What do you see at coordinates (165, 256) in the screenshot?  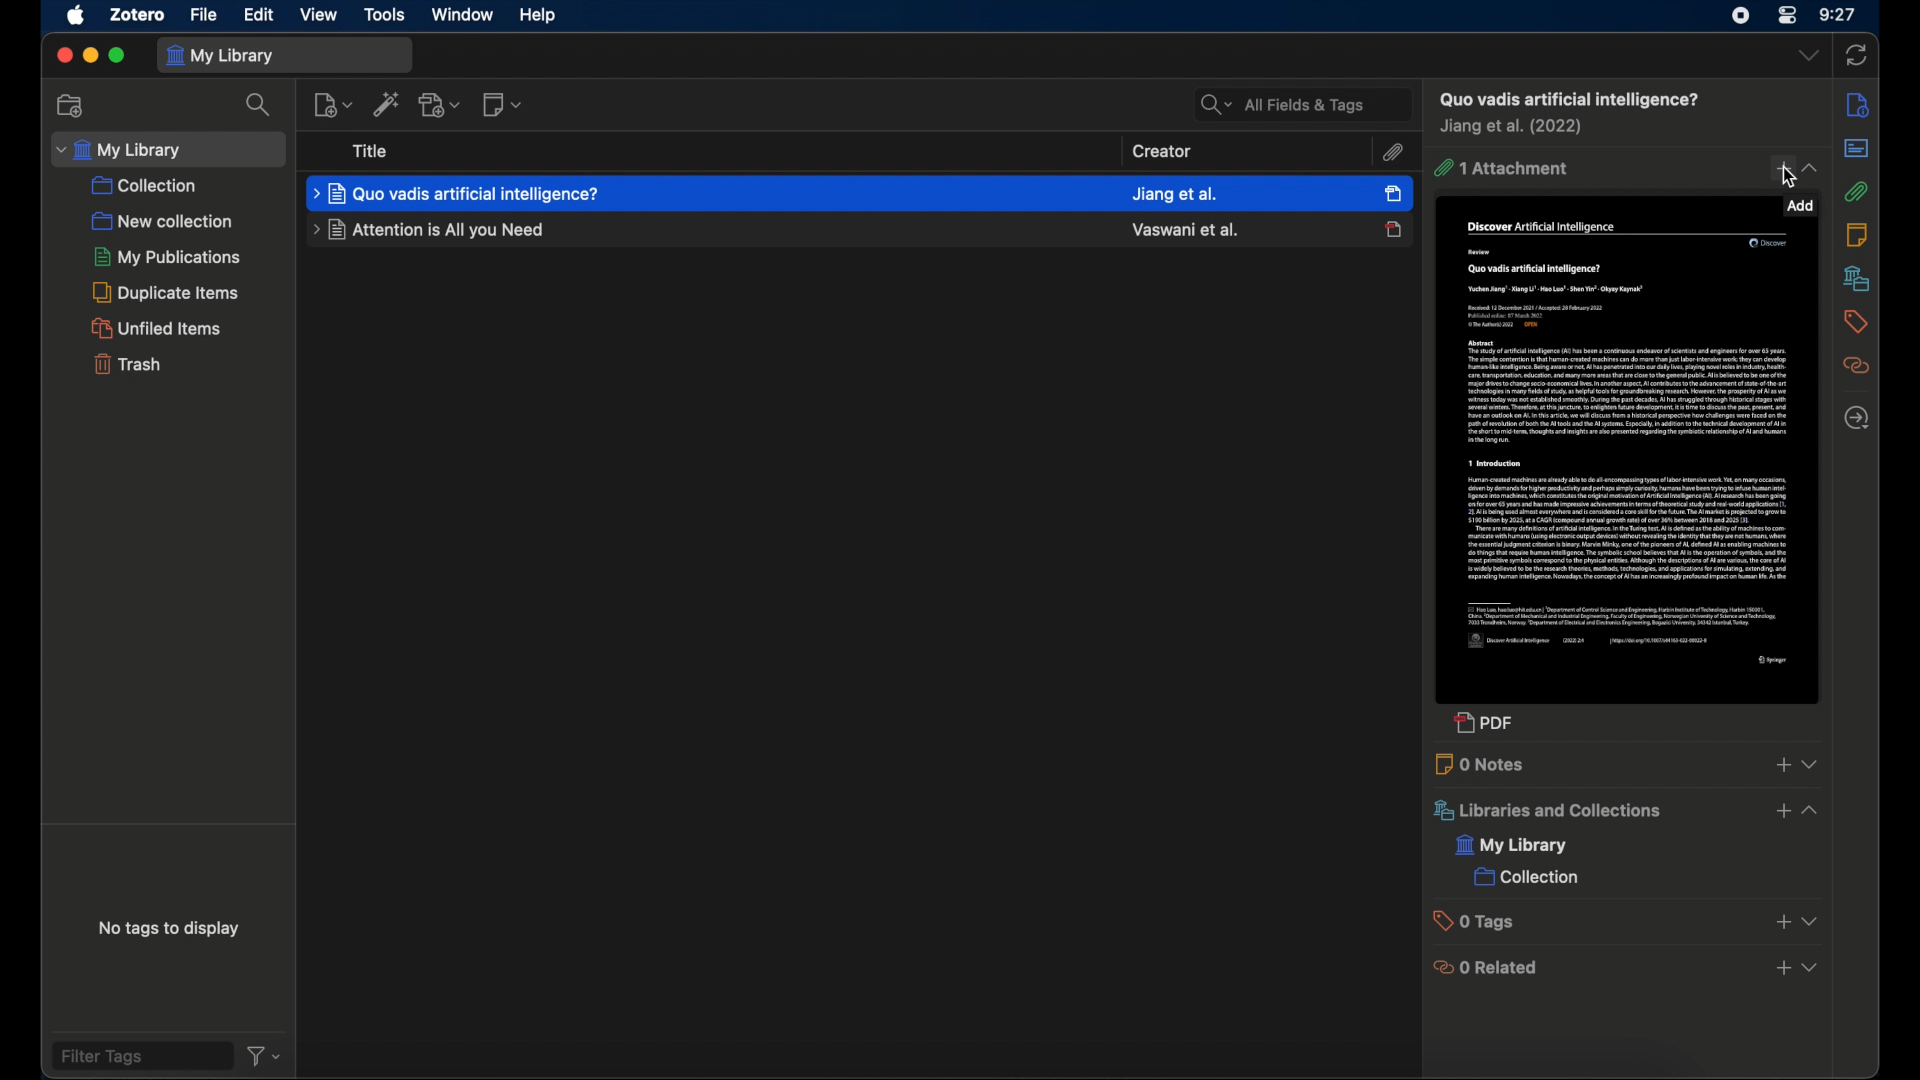 I see `my publications` at bounding box center [165, 256].